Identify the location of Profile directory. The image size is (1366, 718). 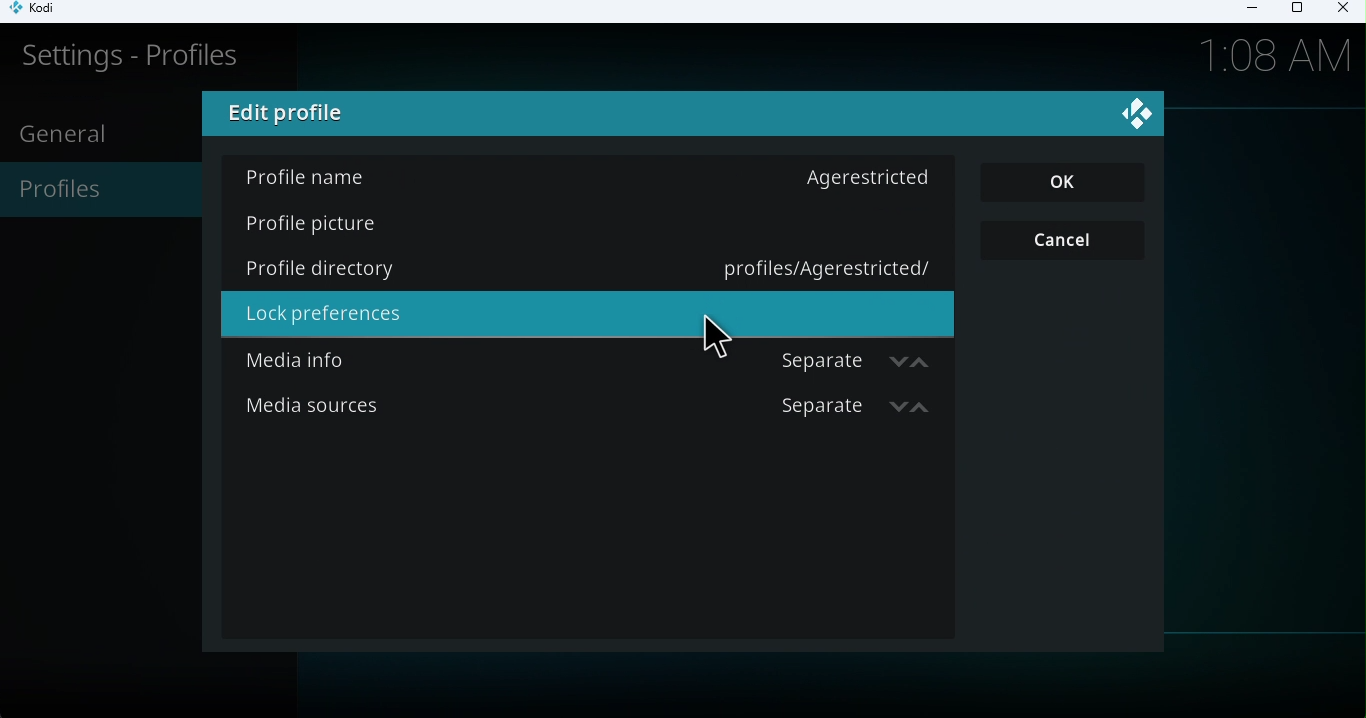
(583, 270).